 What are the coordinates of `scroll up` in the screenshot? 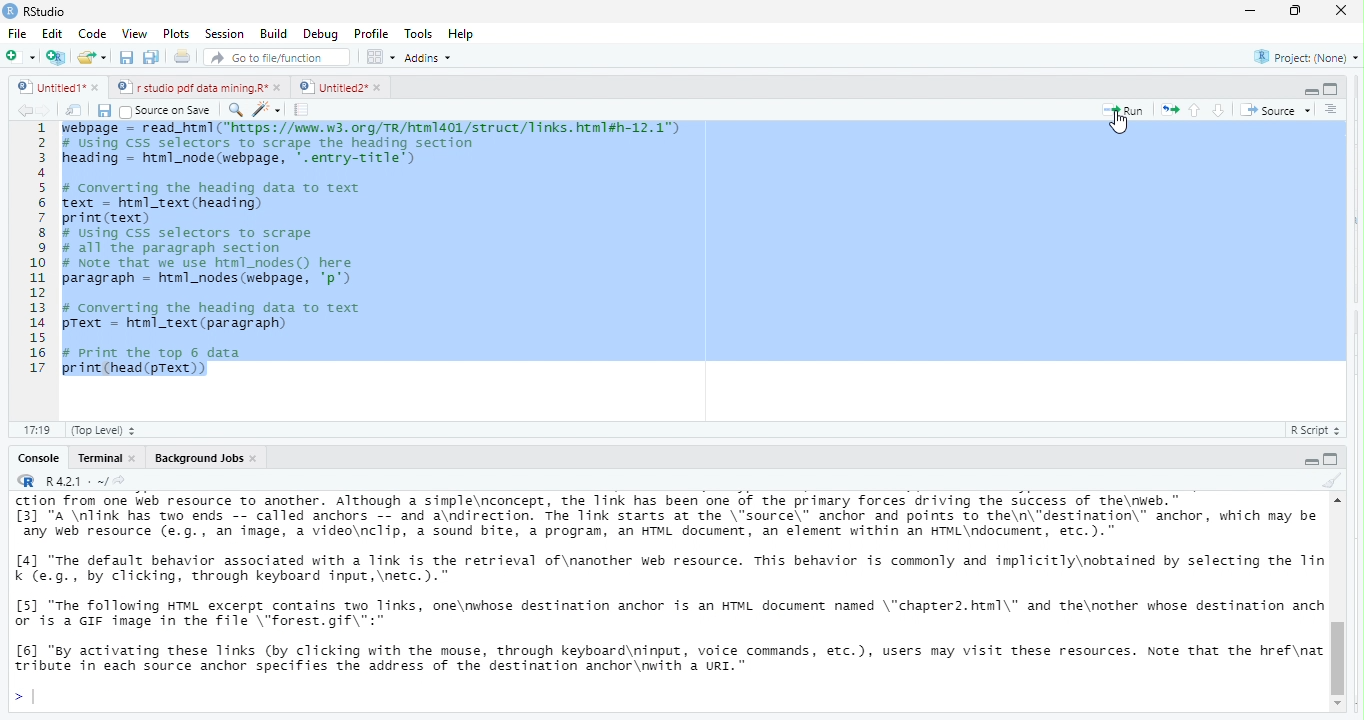 It's located at (1342, 498).